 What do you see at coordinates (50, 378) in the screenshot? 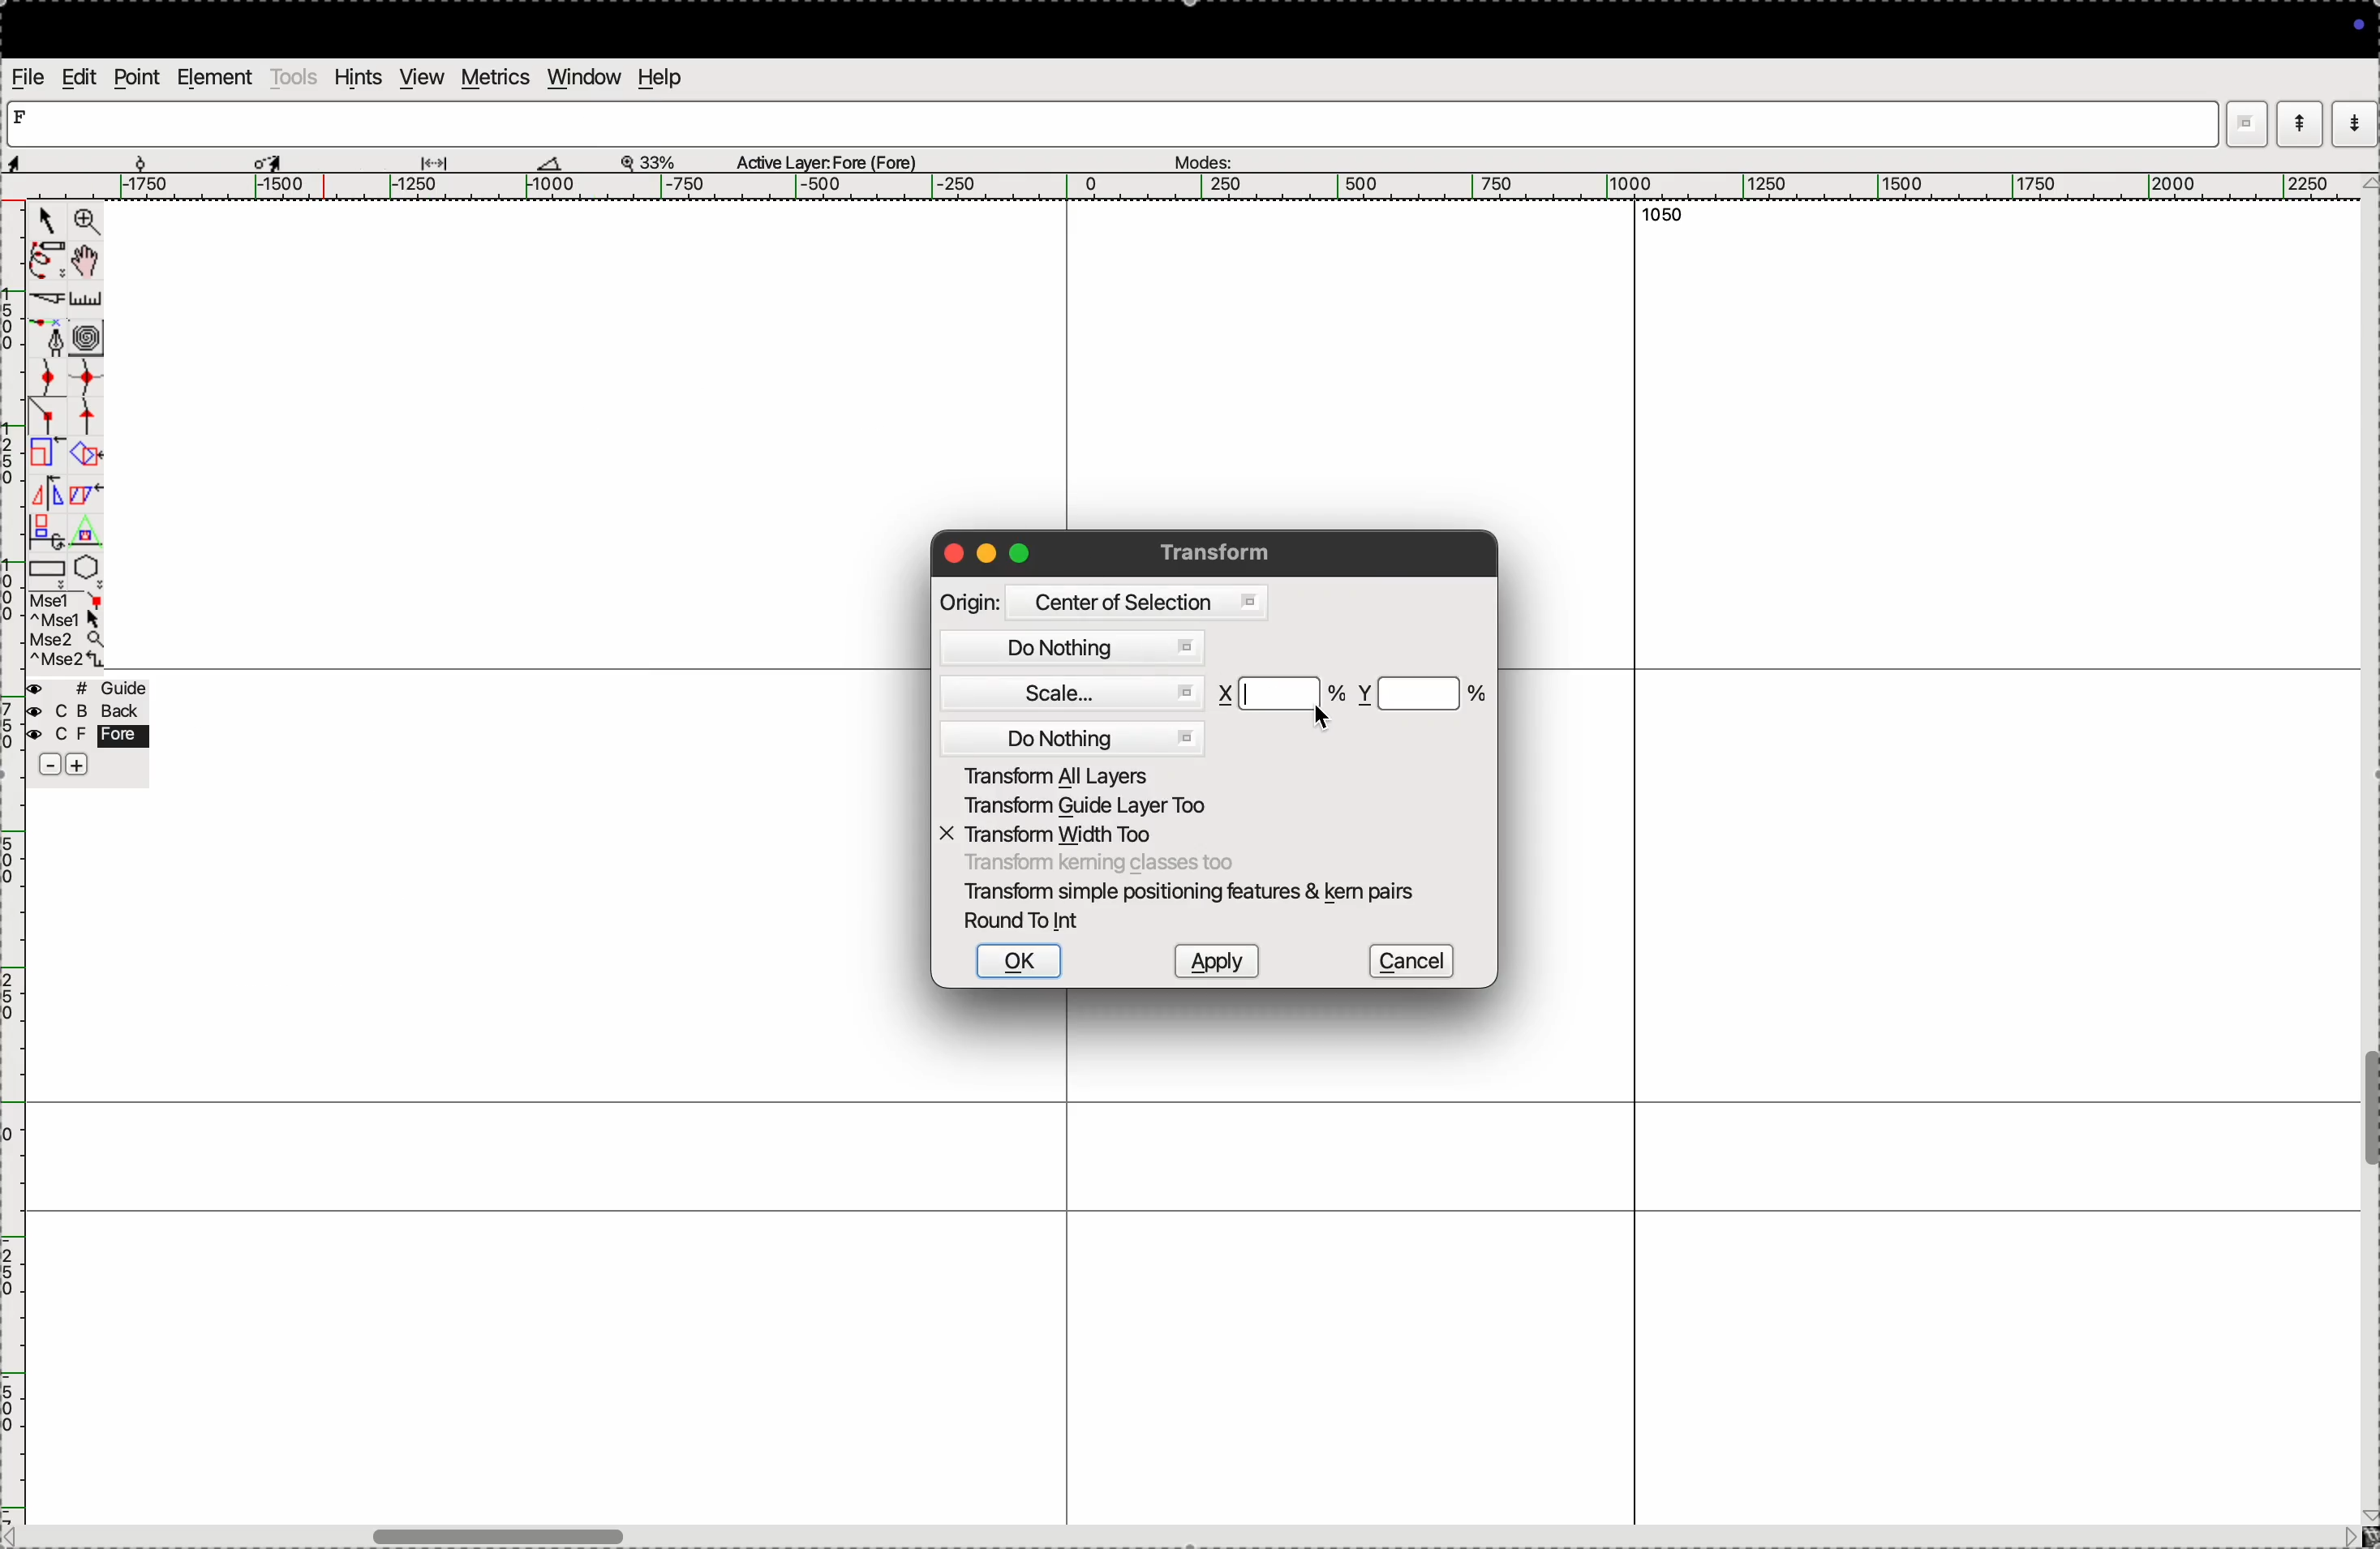
I see `point curve` at bounding box center [50, 378].